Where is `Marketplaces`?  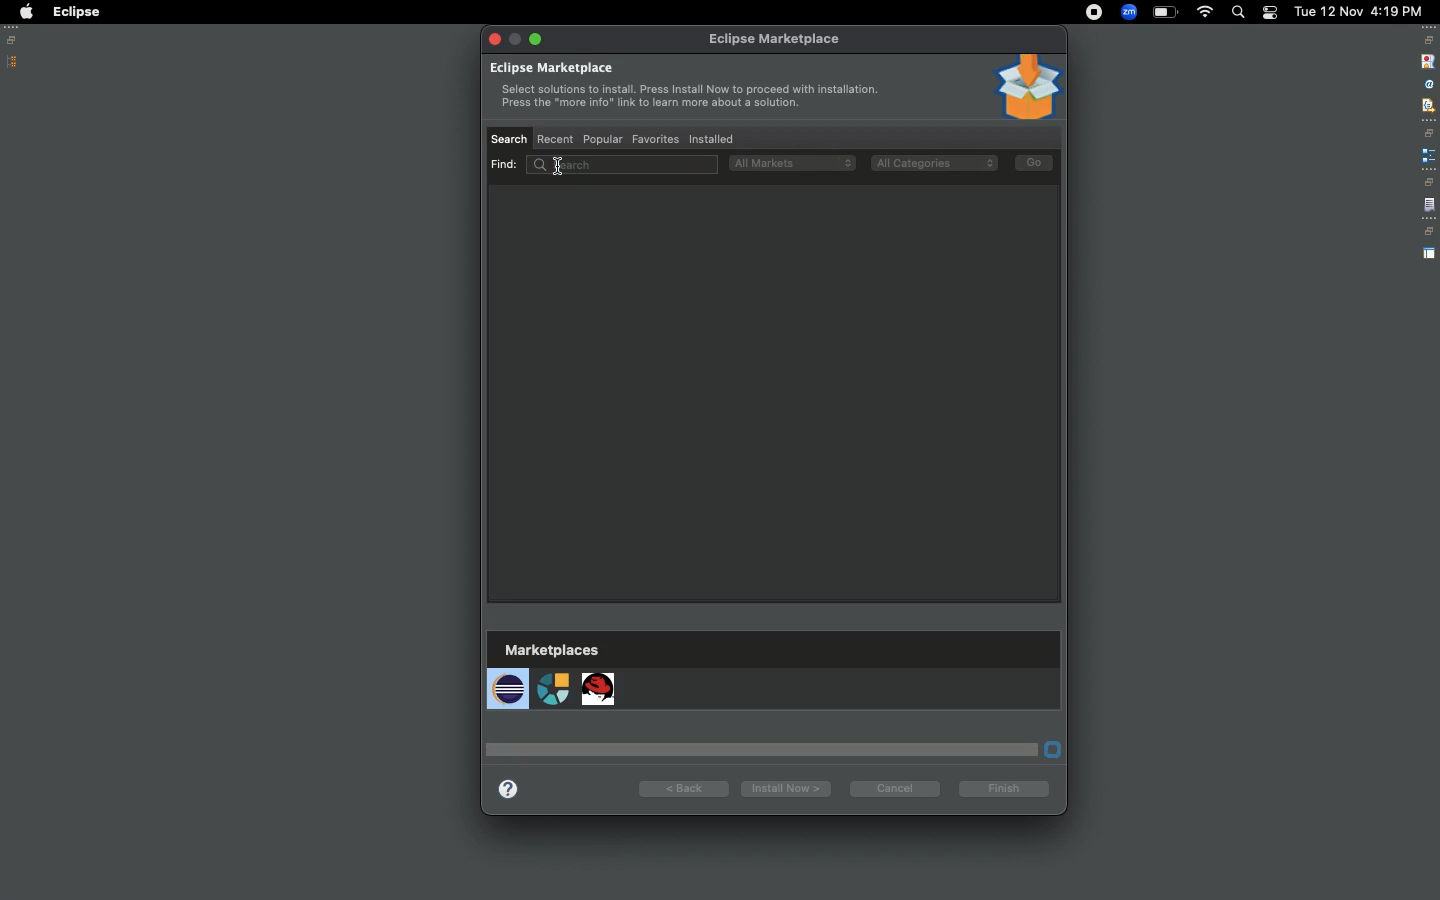
Marketplaces is located at coordinates (554, 676).